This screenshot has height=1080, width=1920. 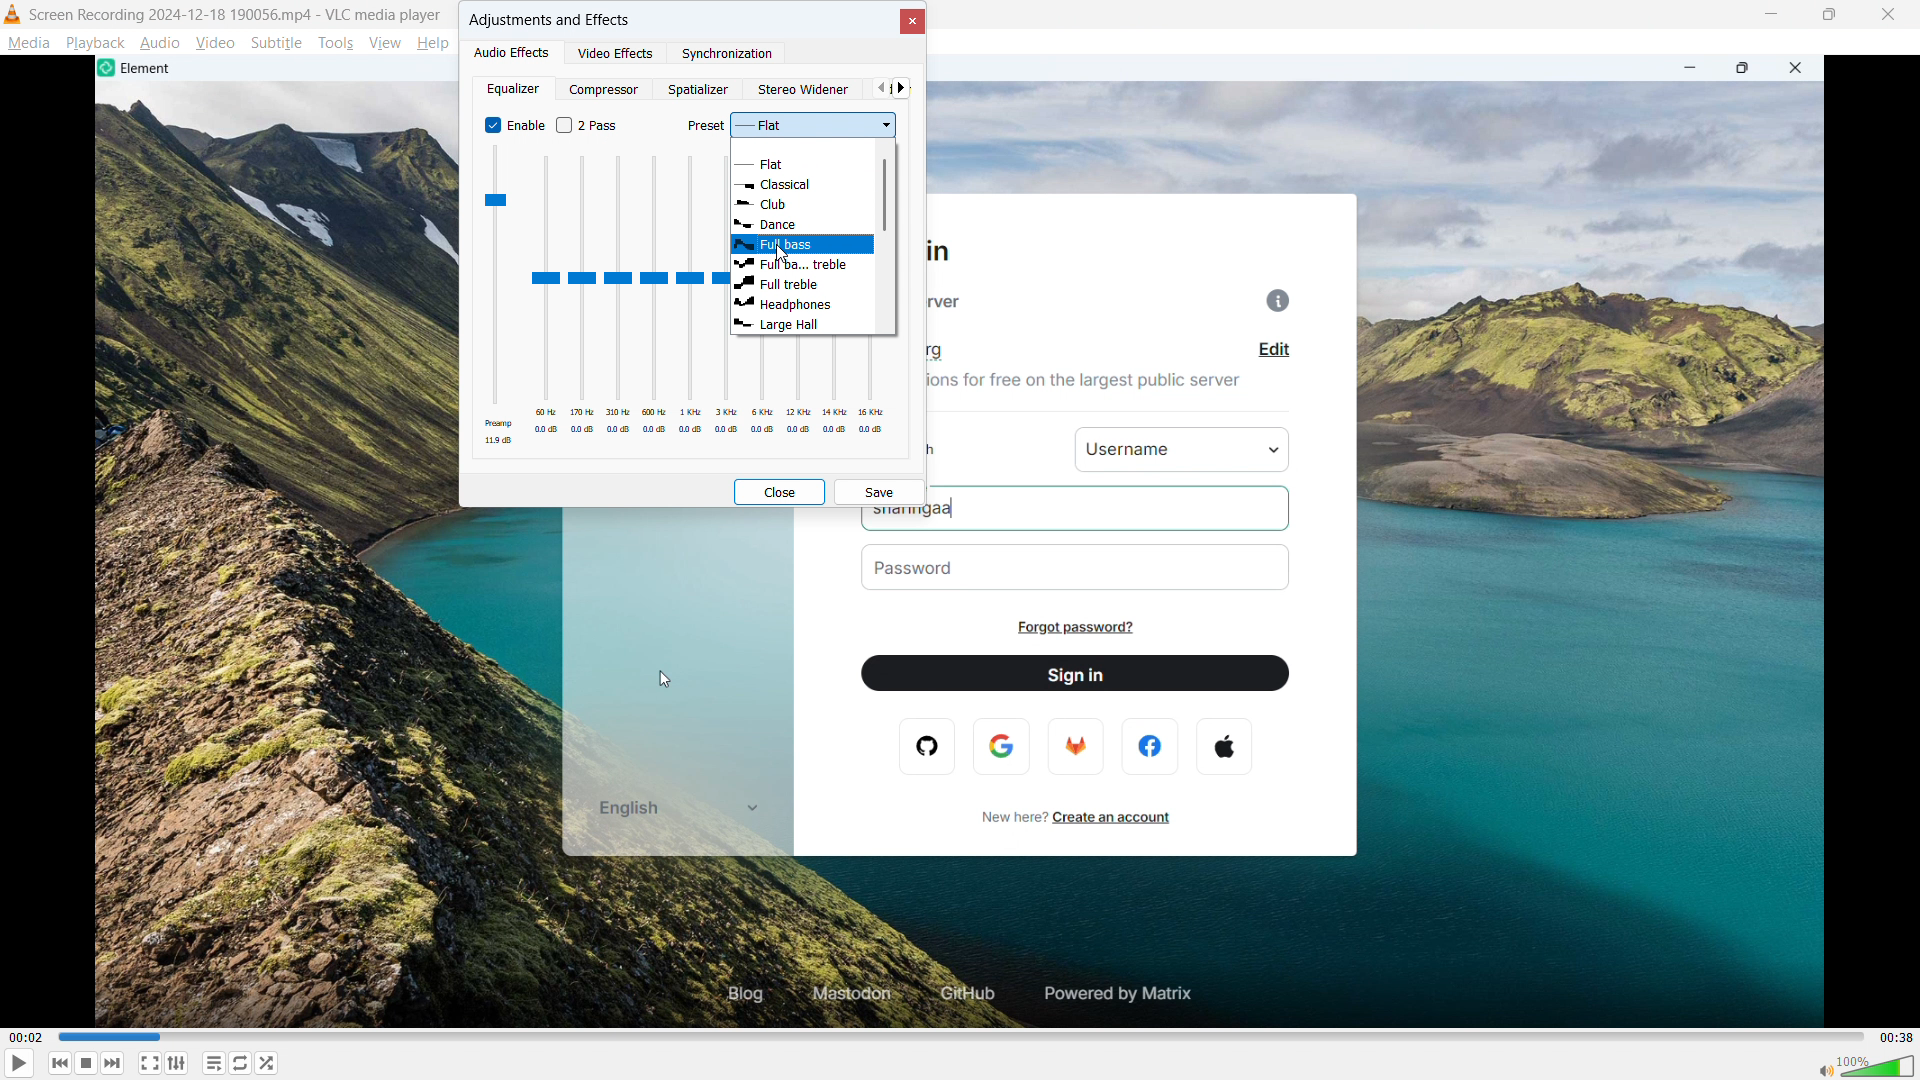 I want to click on help , so click(x=434, y=43).